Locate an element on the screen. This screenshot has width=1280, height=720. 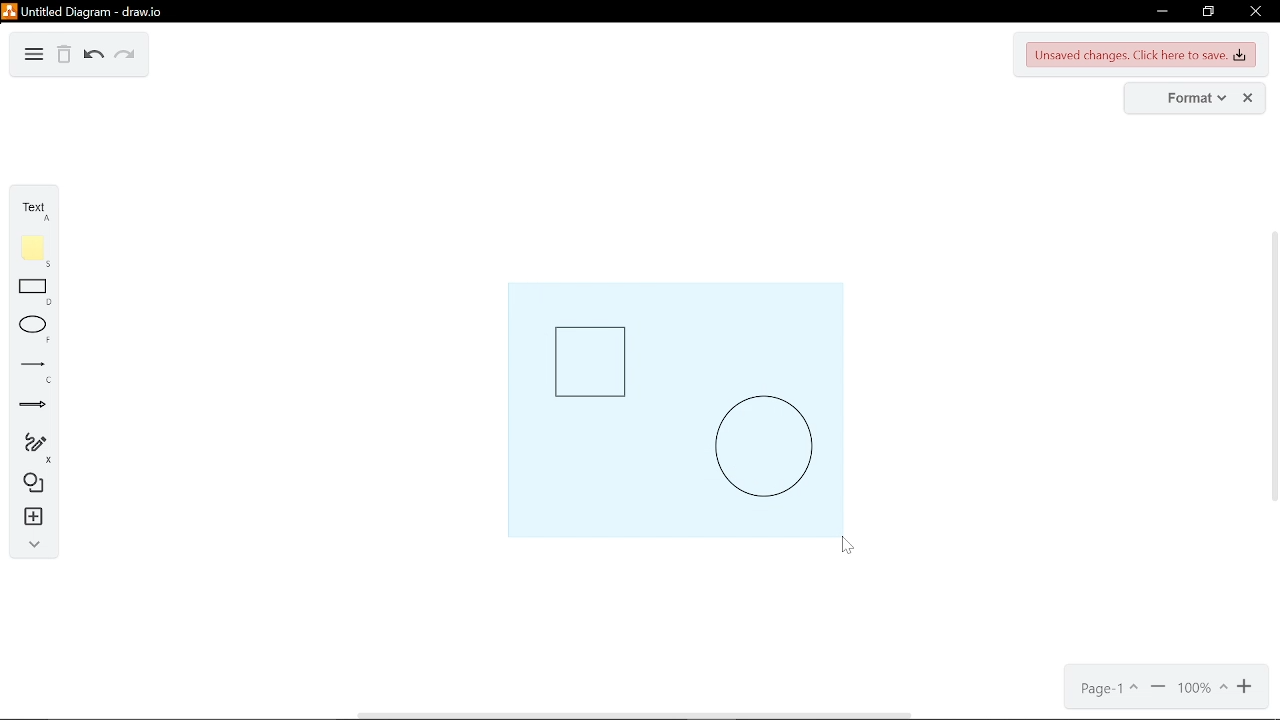
zoom out is located at coordinates (1157, 688).